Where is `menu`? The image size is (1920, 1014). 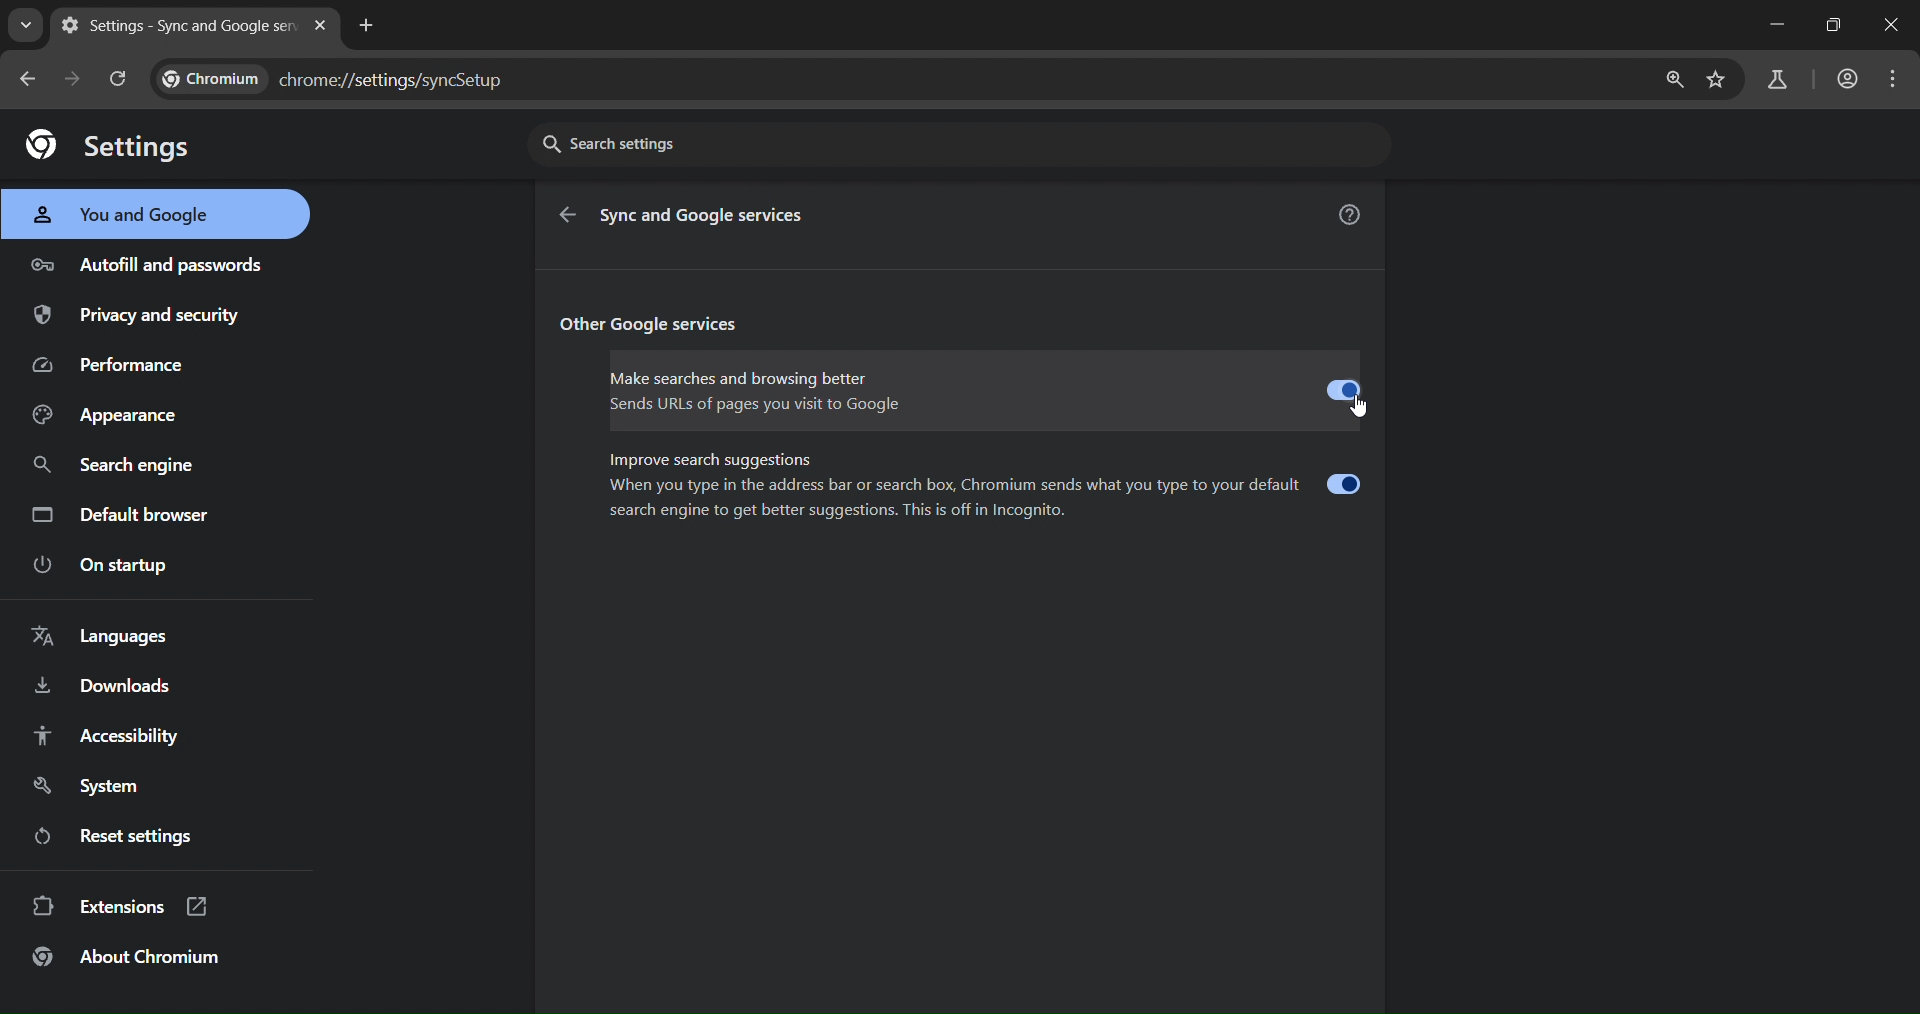 menu is located at coordinates (1891, 80).